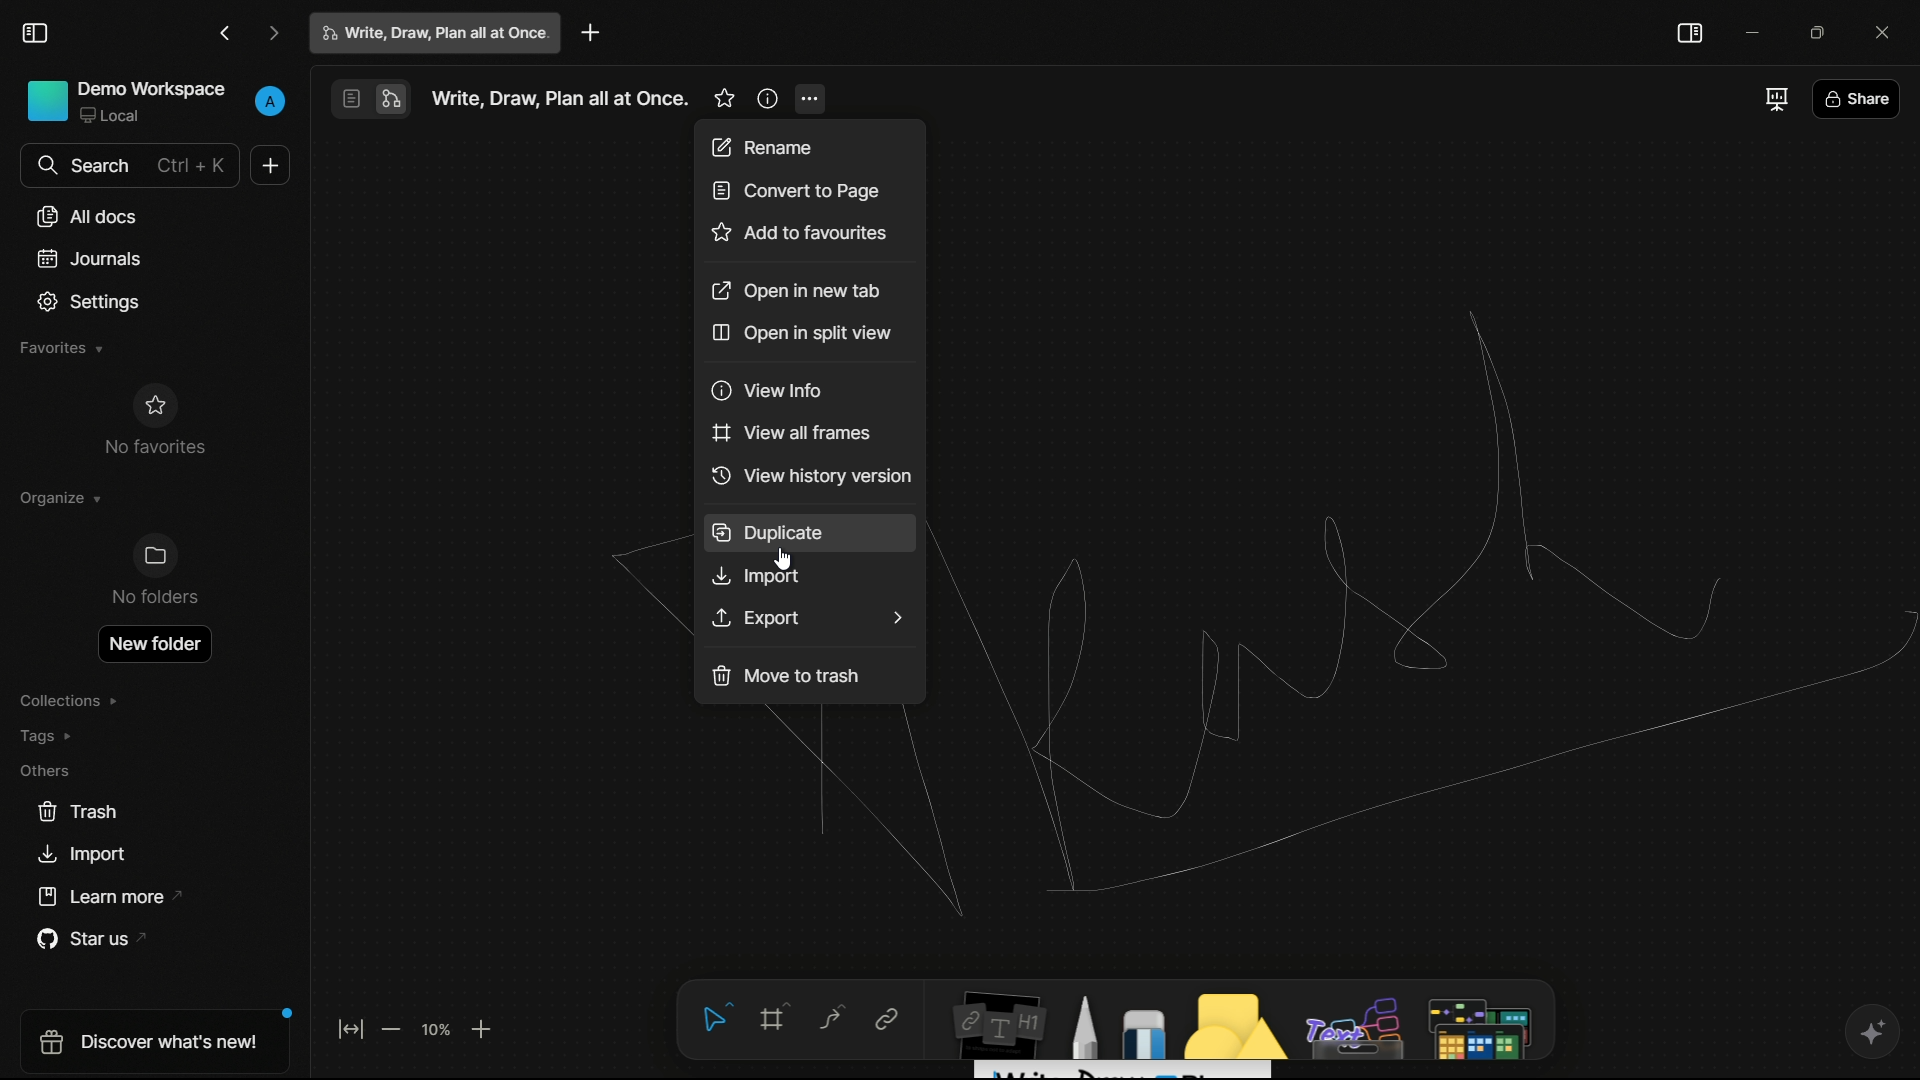 The height and width of the screenshot is (1080, 1920). Describe the element at coordinates (350, 1028) in the screenshot. I see `fit to screen` at that location.